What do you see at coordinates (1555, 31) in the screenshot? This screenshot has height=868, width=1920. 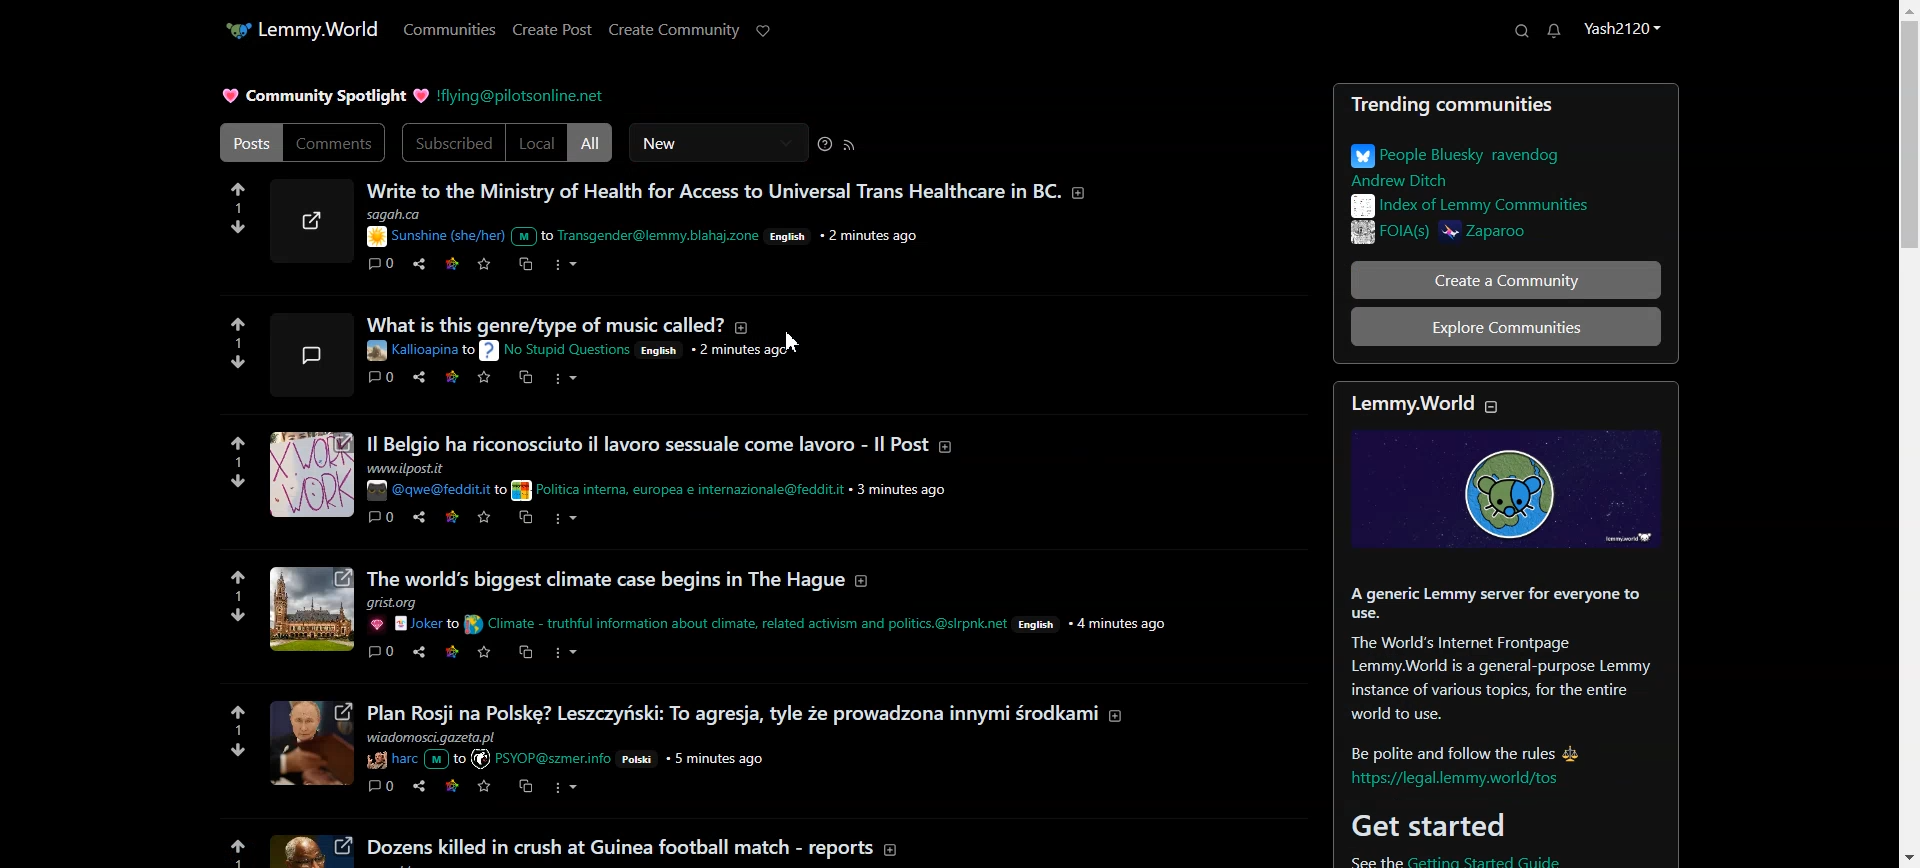 I see `Unread Message` at bounding box center [1555, 31].